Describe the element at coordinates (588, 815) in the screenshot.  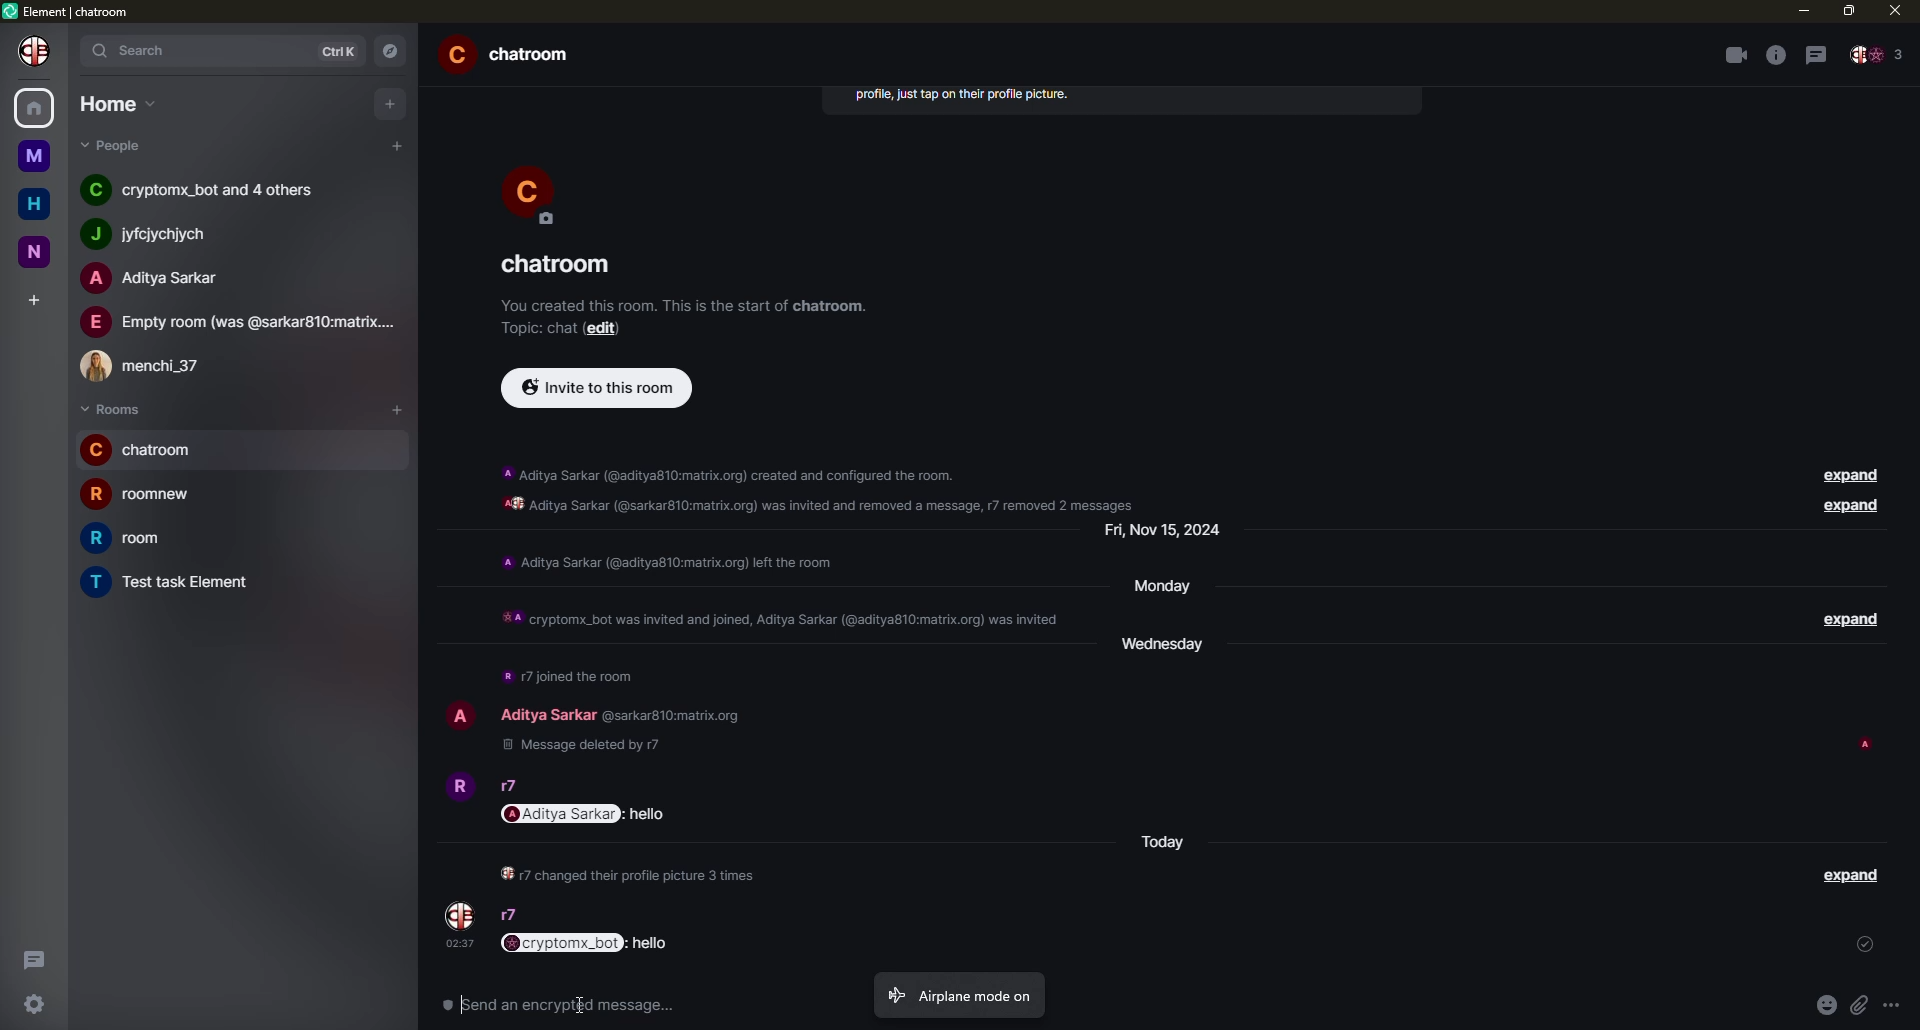
I see `mentioned` at that location.